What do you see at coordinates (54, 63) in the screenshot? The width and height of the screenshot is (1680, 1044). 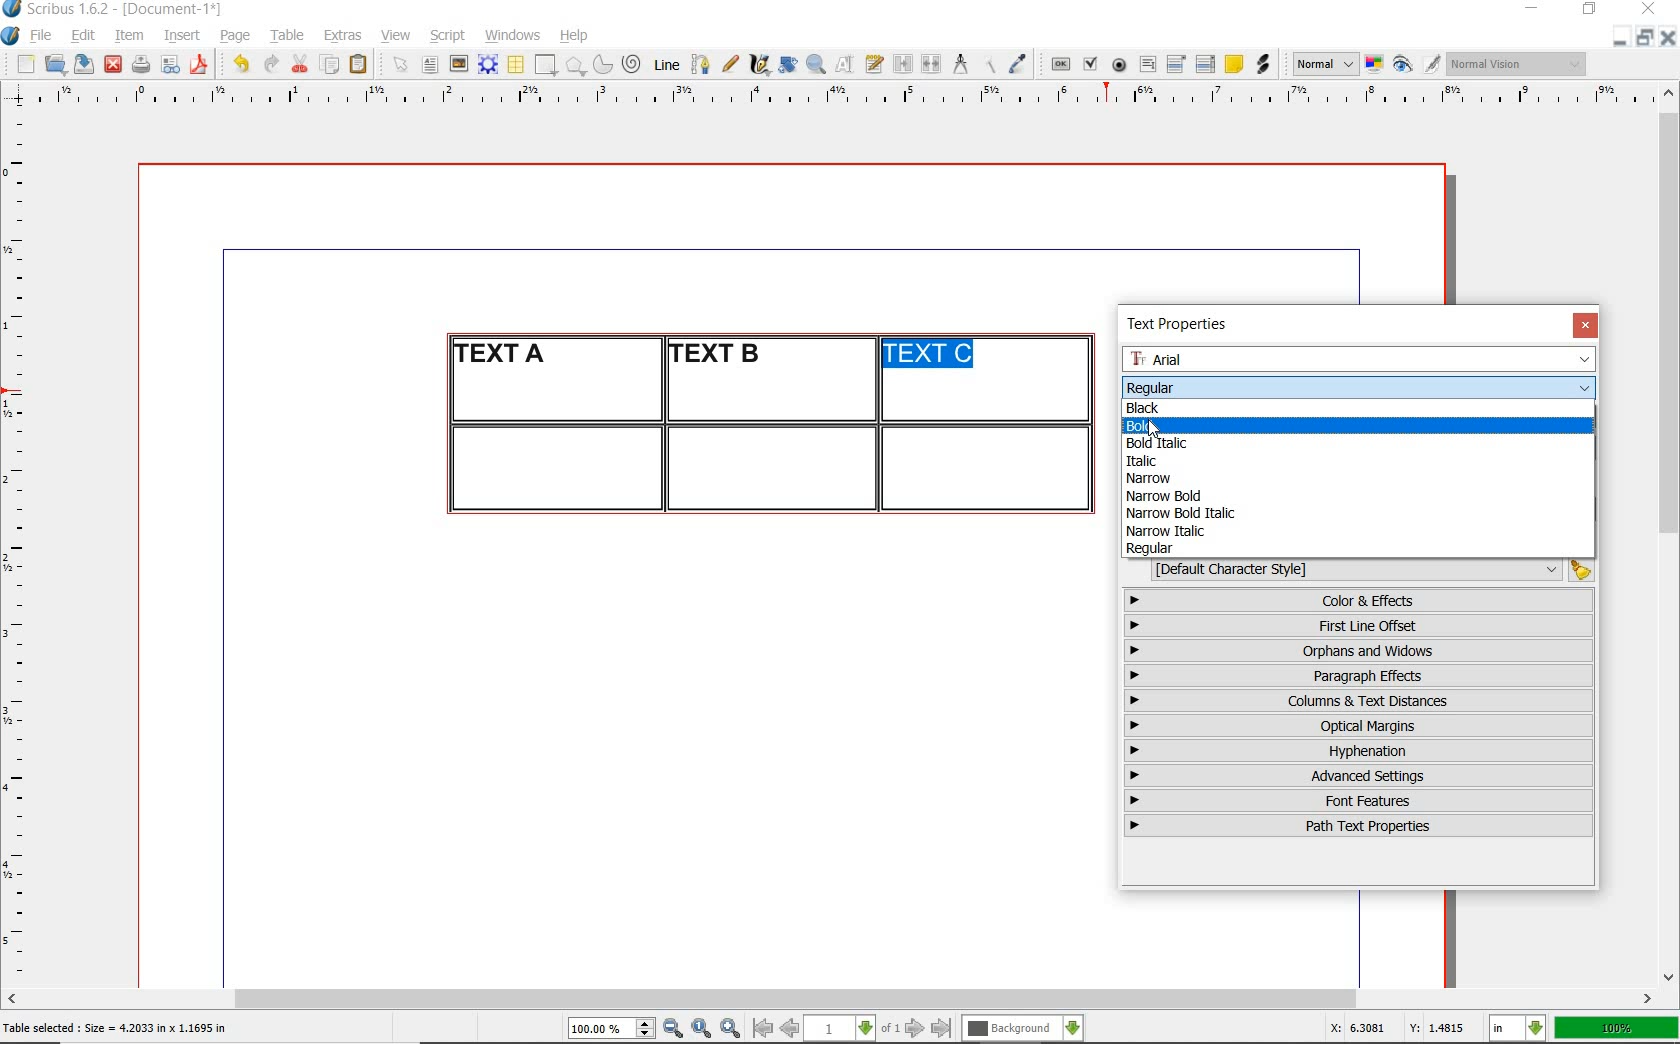 I see `open` at bounding box center [54, 63].